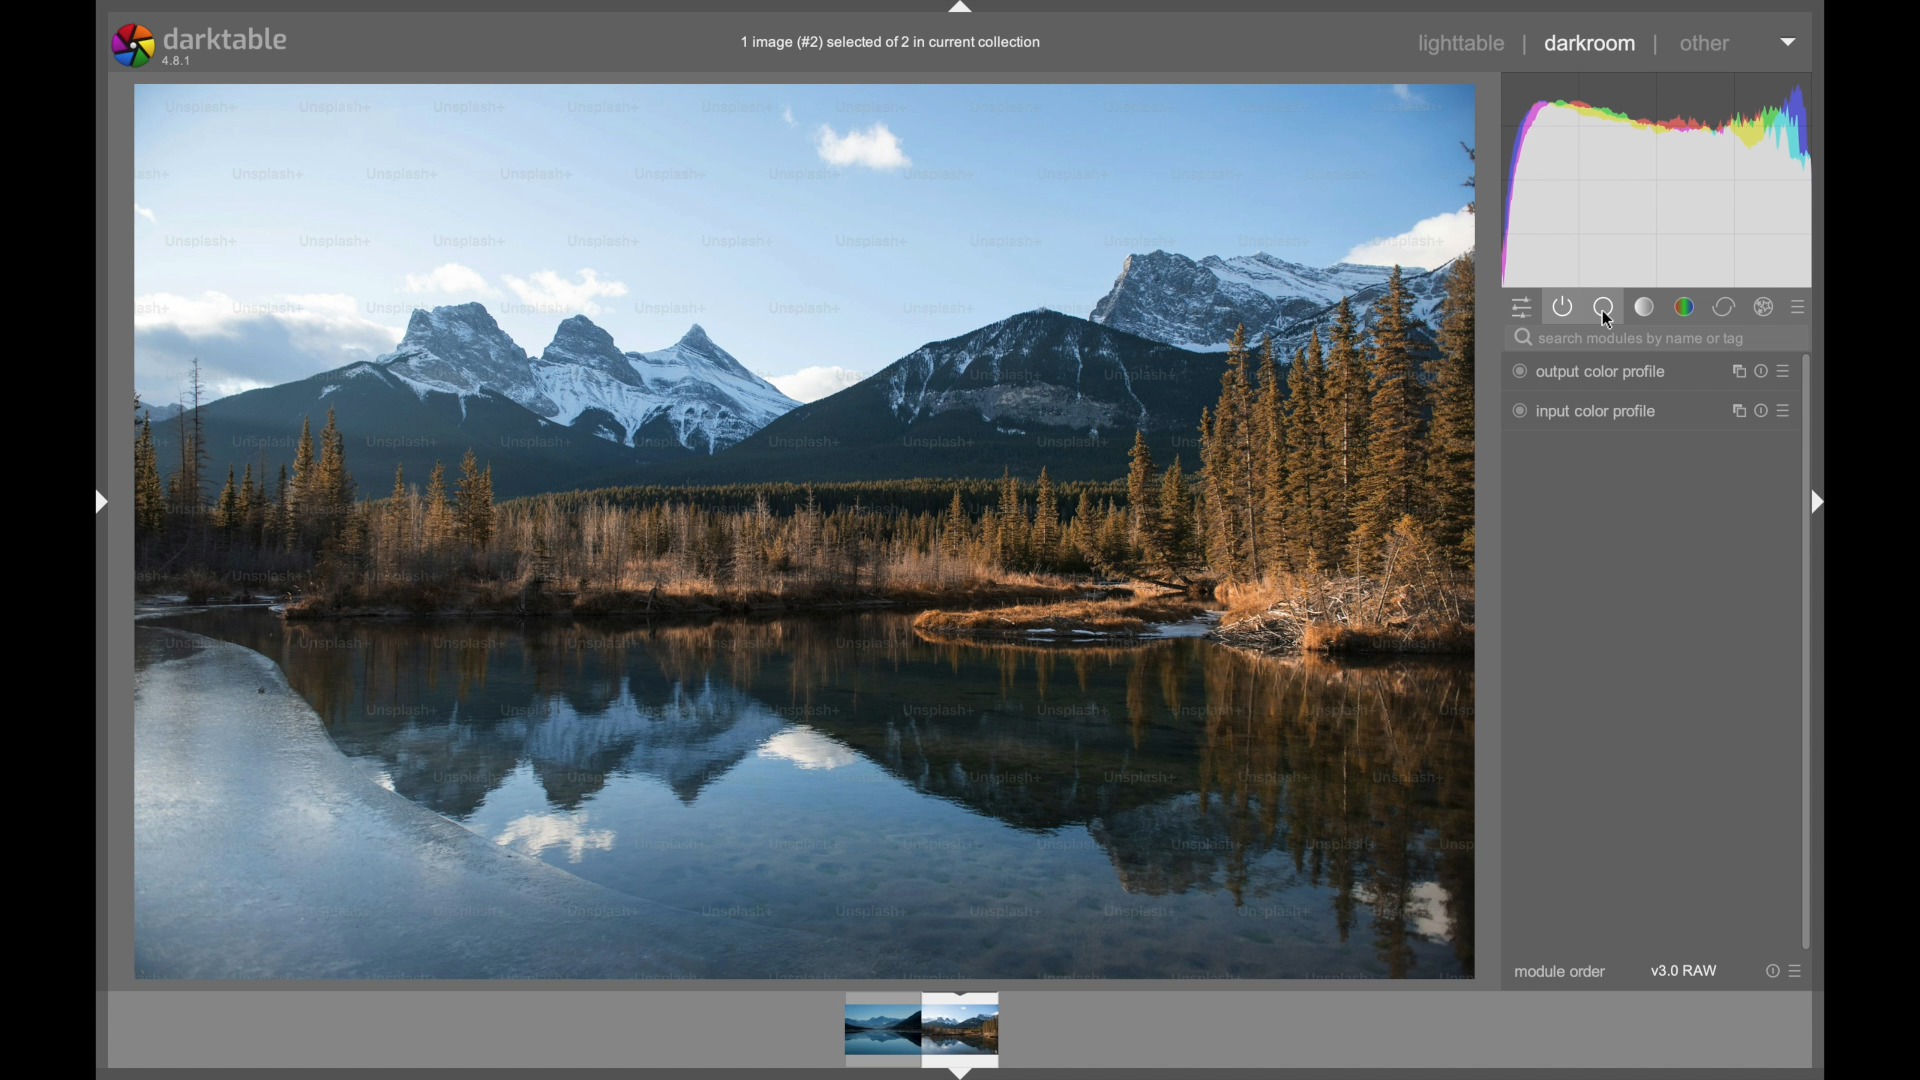 The height and width of the screenshot is (1080, 1920). I want to click on module order, so click(1560, 973).